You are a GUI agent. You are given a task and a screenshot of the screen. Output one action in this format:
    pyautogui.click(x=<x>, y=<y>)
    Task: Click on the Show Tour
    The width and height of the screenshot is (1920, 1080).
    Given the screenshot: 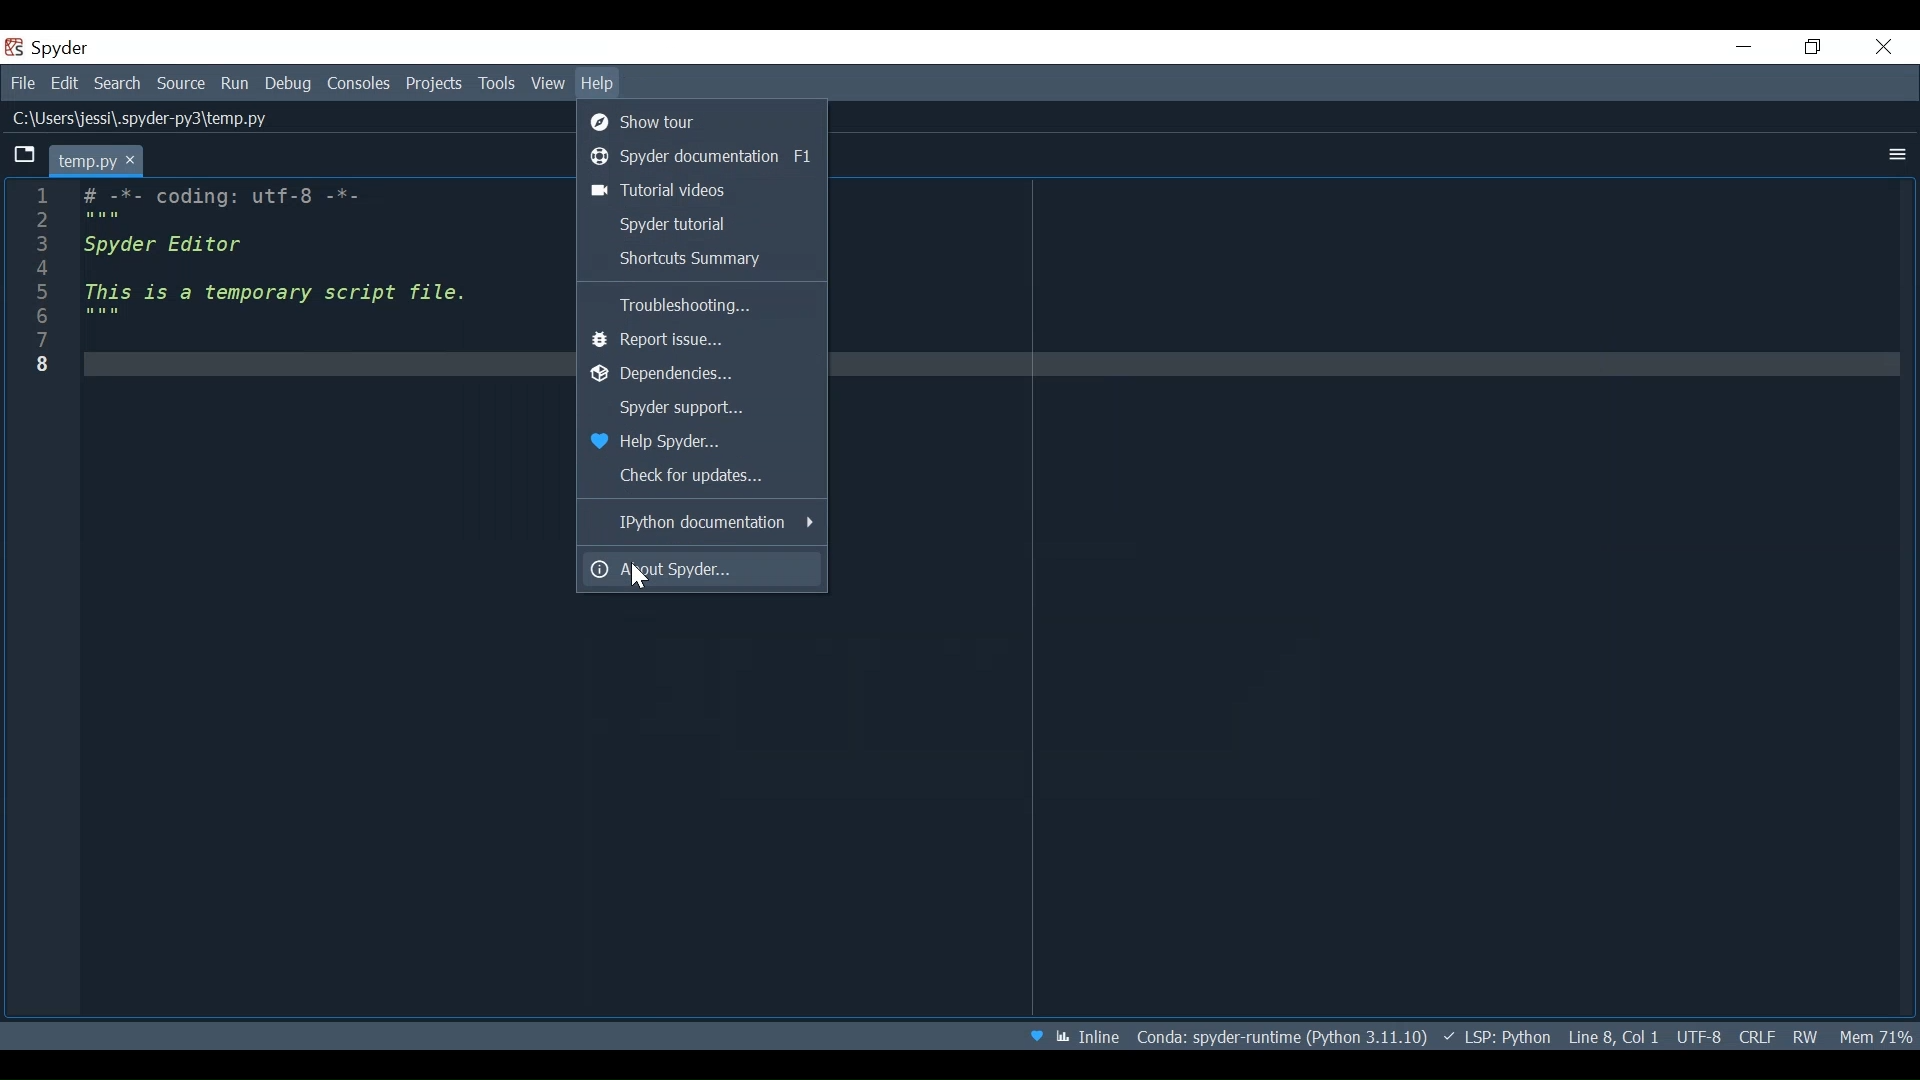 What is the action you would take?
    pyautogui.click(x=697, y=120)
    